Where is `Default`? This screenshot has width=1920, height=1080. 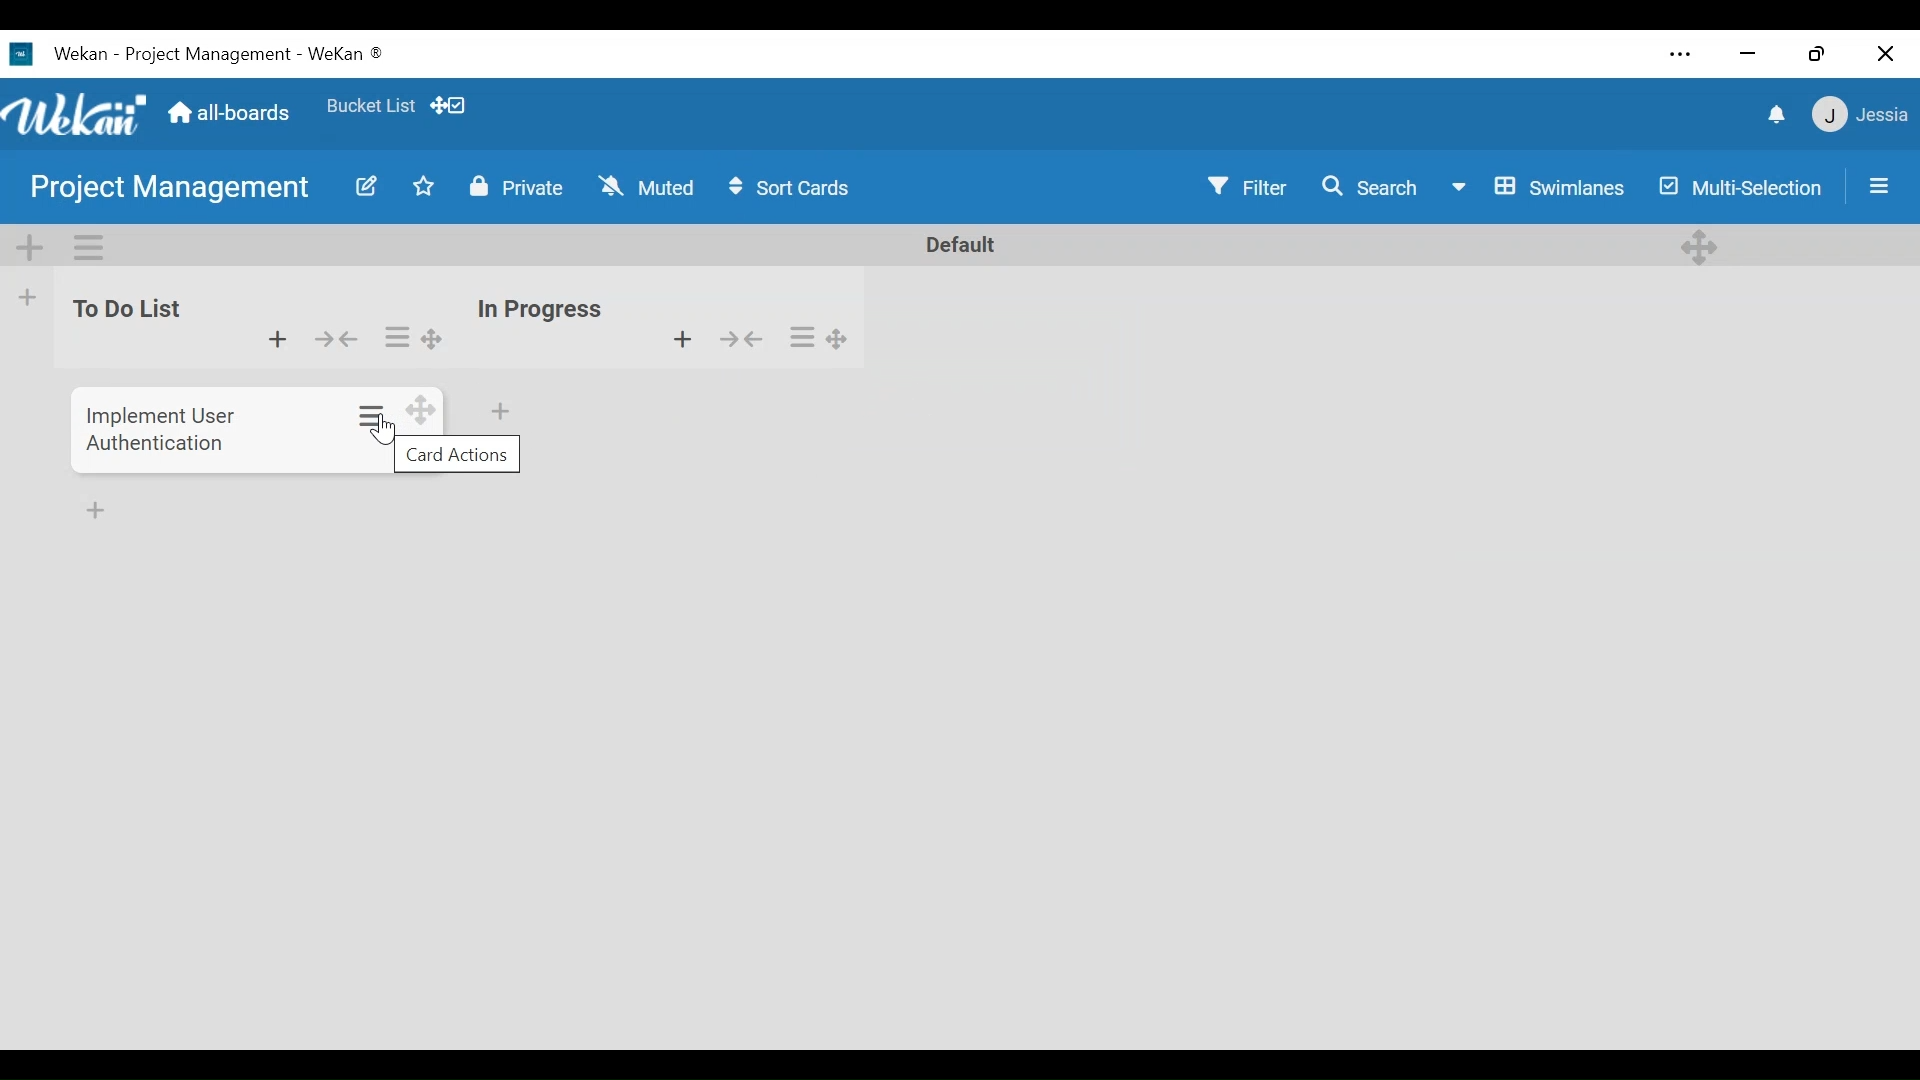 Default is located at coordinates (955, 244).